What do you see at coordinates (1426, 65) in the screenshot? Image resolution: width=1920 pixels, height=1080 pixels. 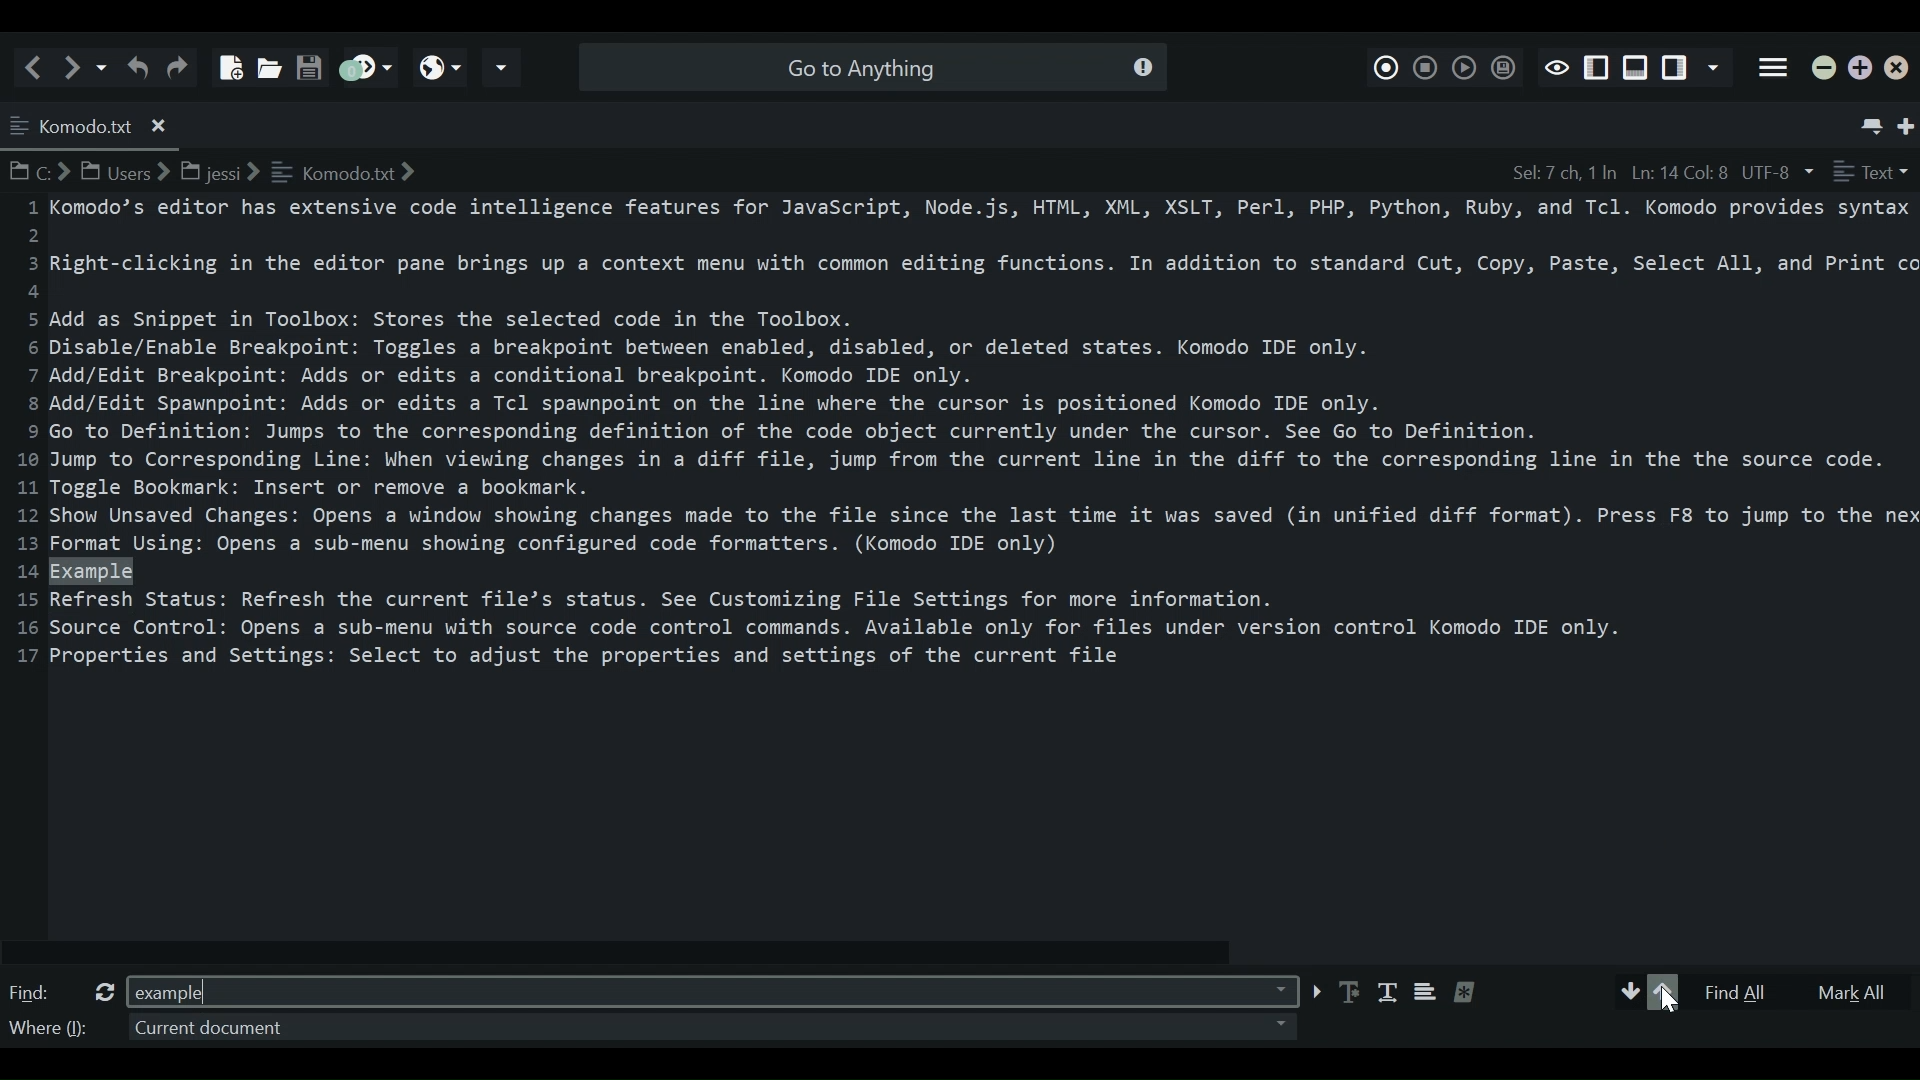 I see `Stop Recording Macro` at bounding box center [1426, 65].